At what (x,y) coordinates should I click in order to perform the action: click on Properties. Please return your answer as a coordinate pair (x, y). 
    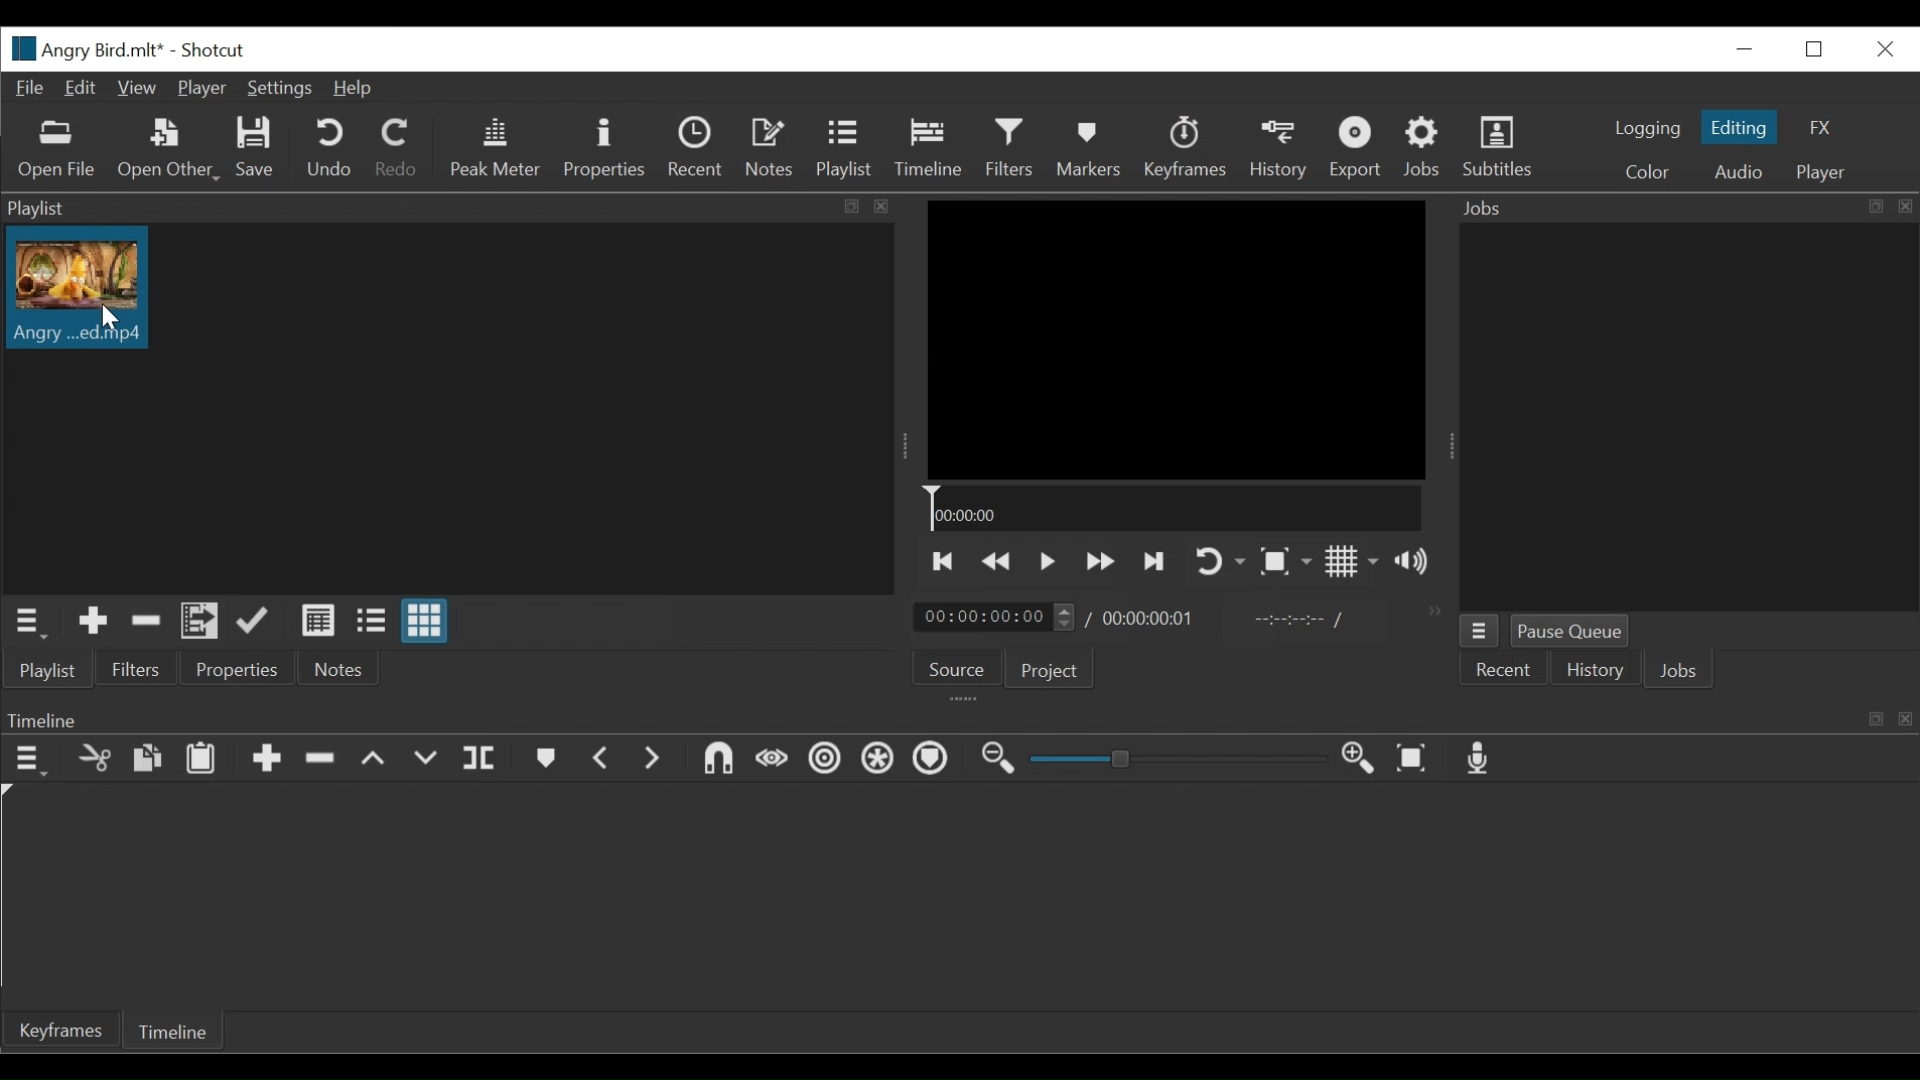
    Looking at the image, I should click on (236, 668).